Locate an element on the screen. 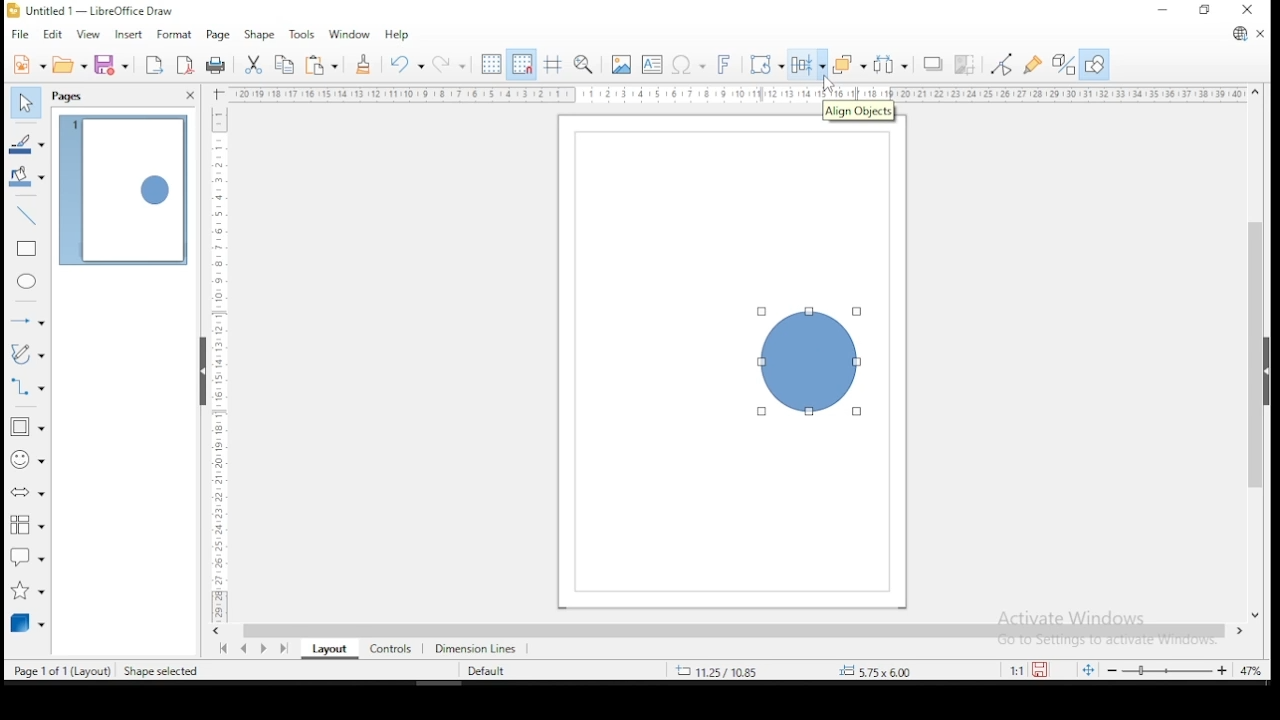 The width and height of the screenshot is (1280, 720). libreoffice update is located at coordinates (1239, 35).